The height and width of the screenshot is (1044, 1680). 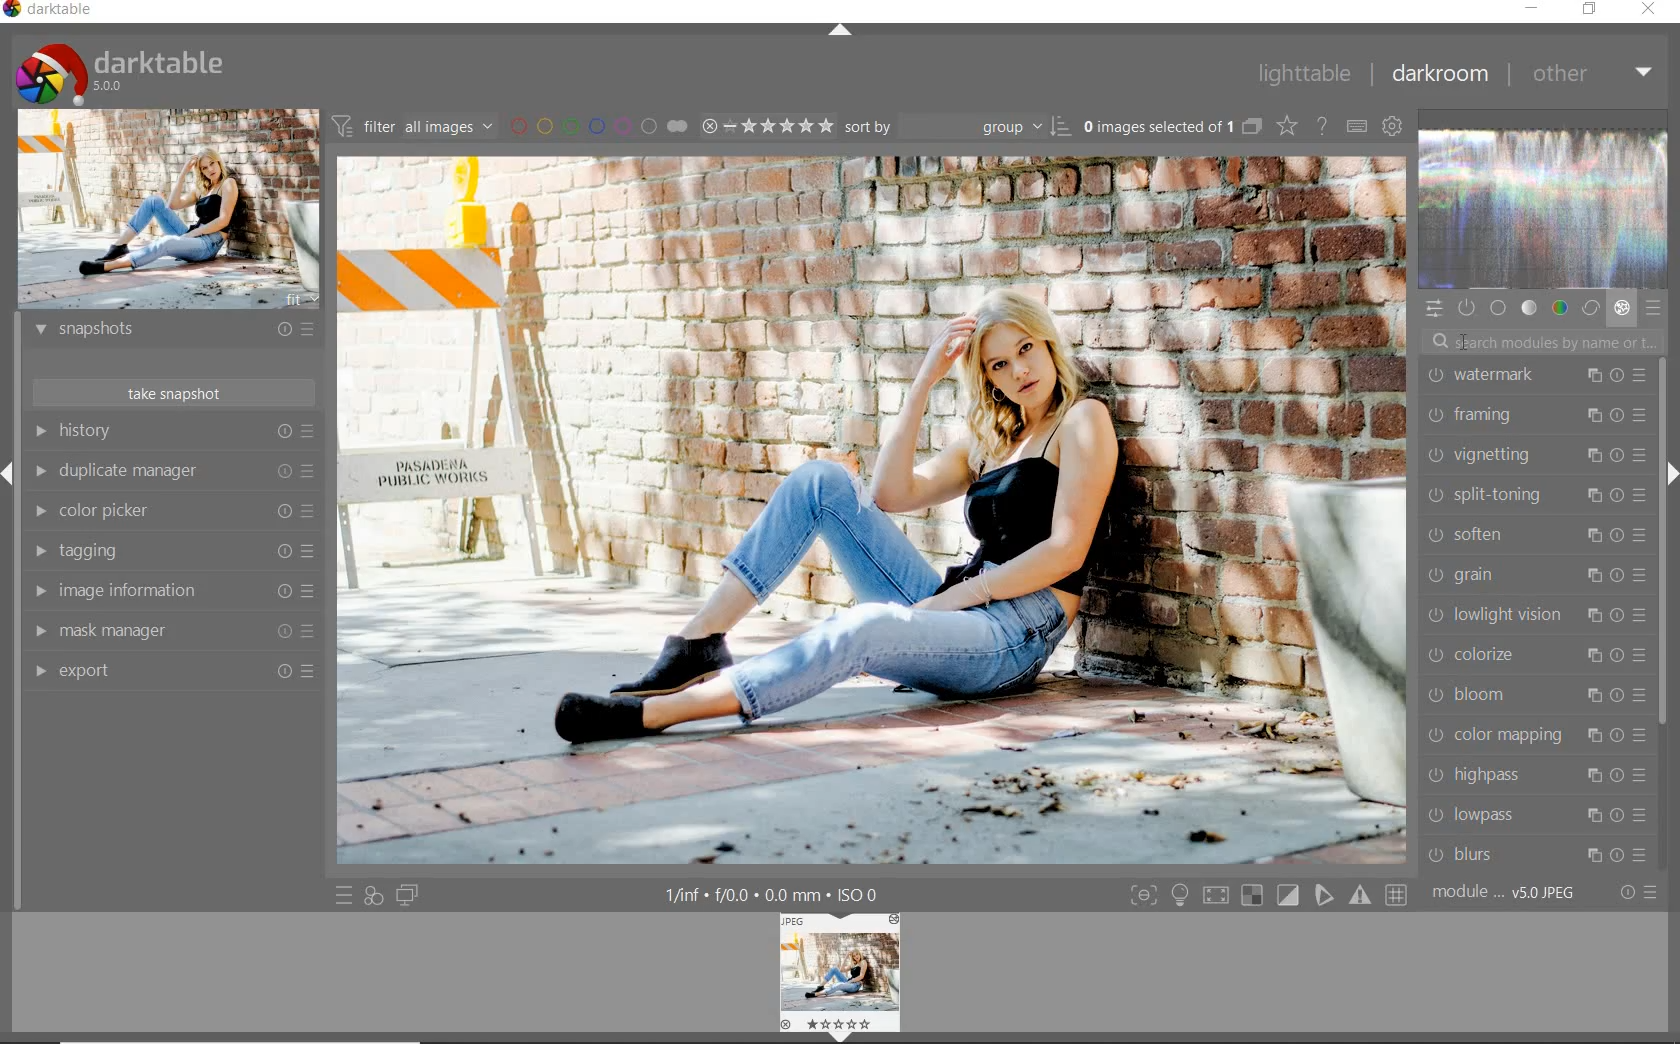 I want to click on colorize, so click(x=1533, y=658).